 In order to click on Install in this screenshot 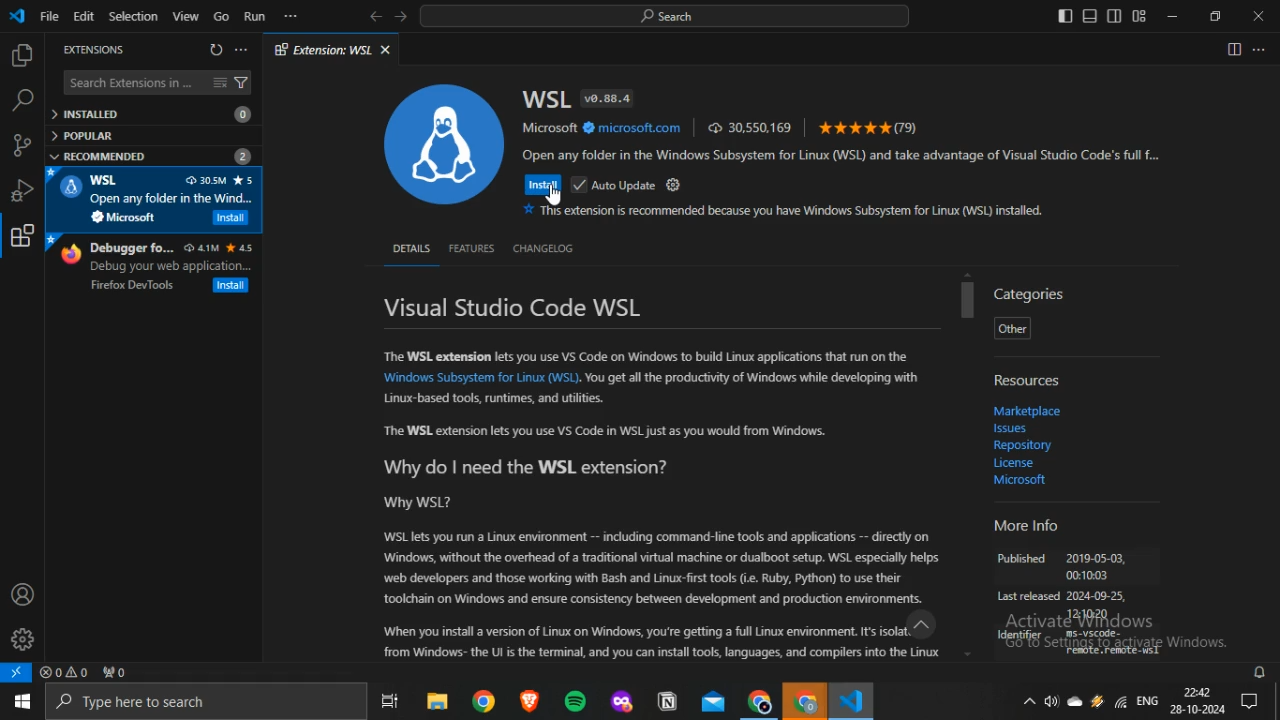, I will do `click(543, 185)`.